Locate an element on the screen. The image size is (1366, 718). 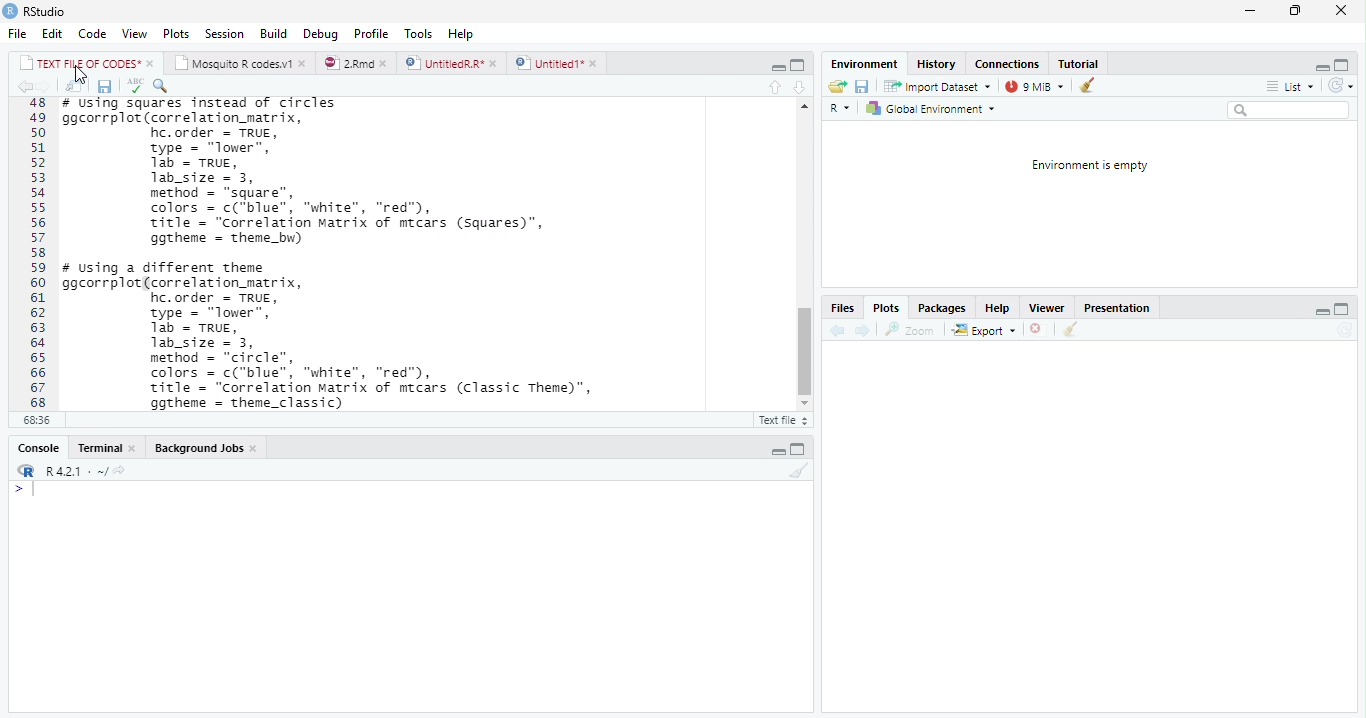
Mosautto & cosesy is located at coordinates (244, 64).